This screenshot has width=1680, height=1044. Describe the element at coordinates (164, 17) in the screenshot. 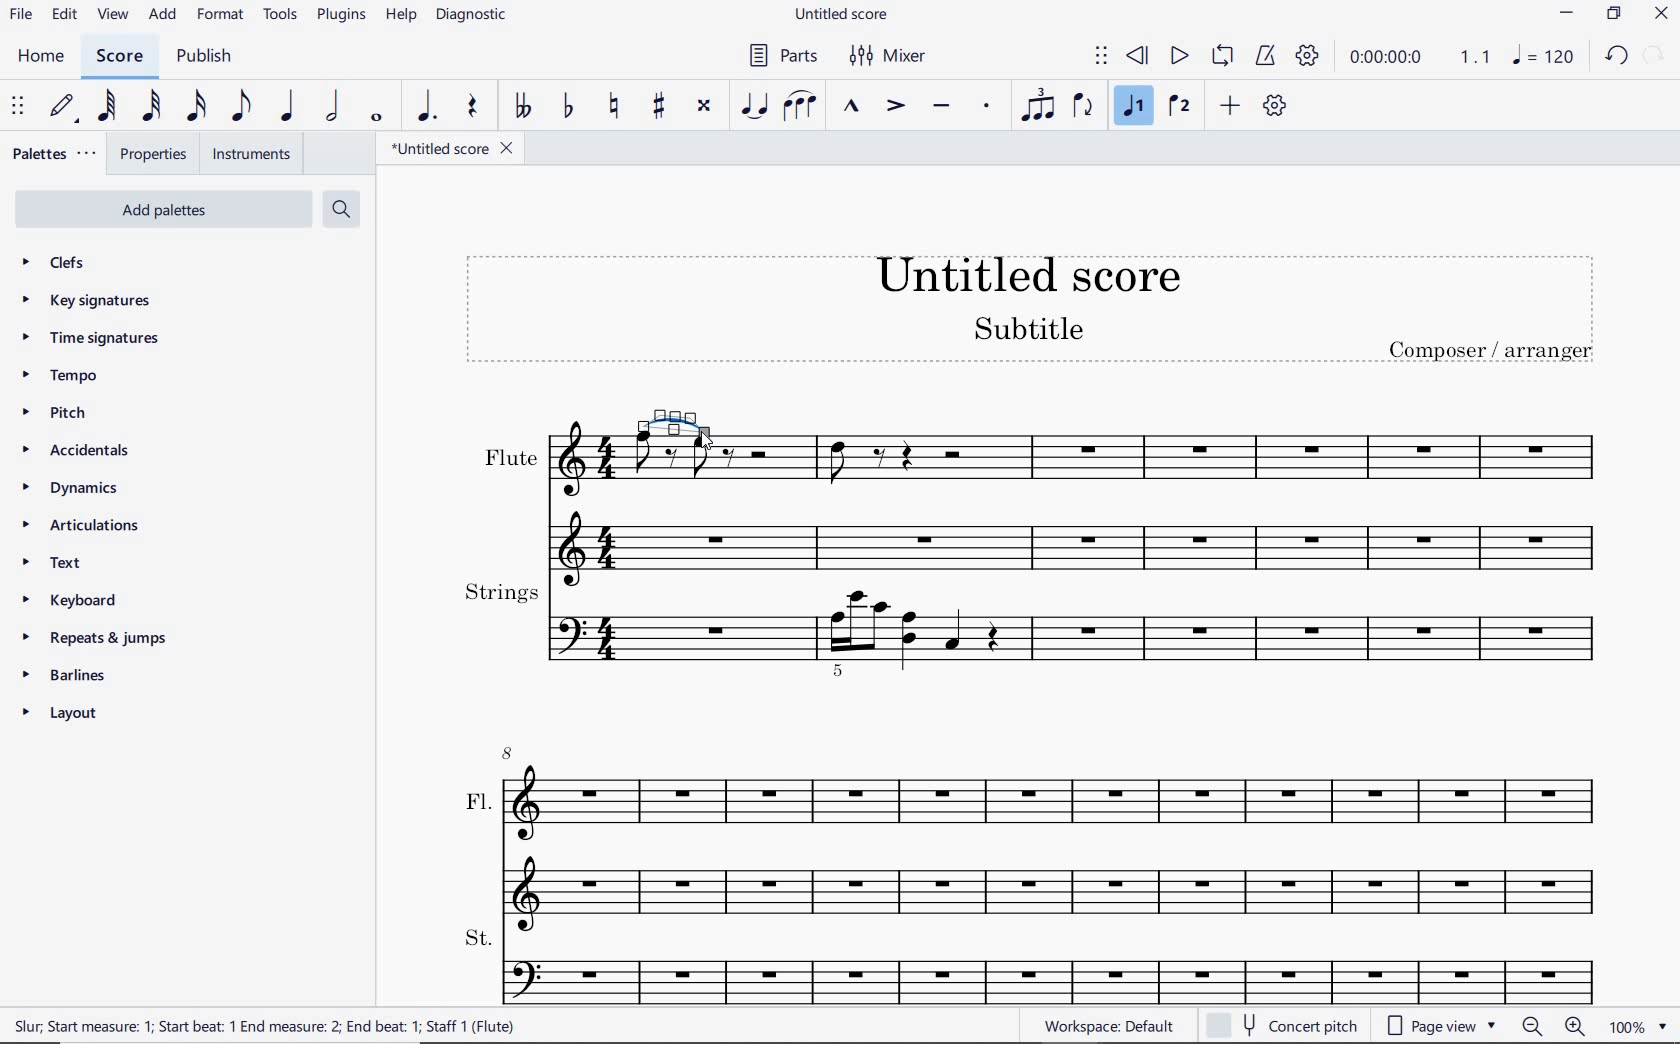

I see `add` at that location.